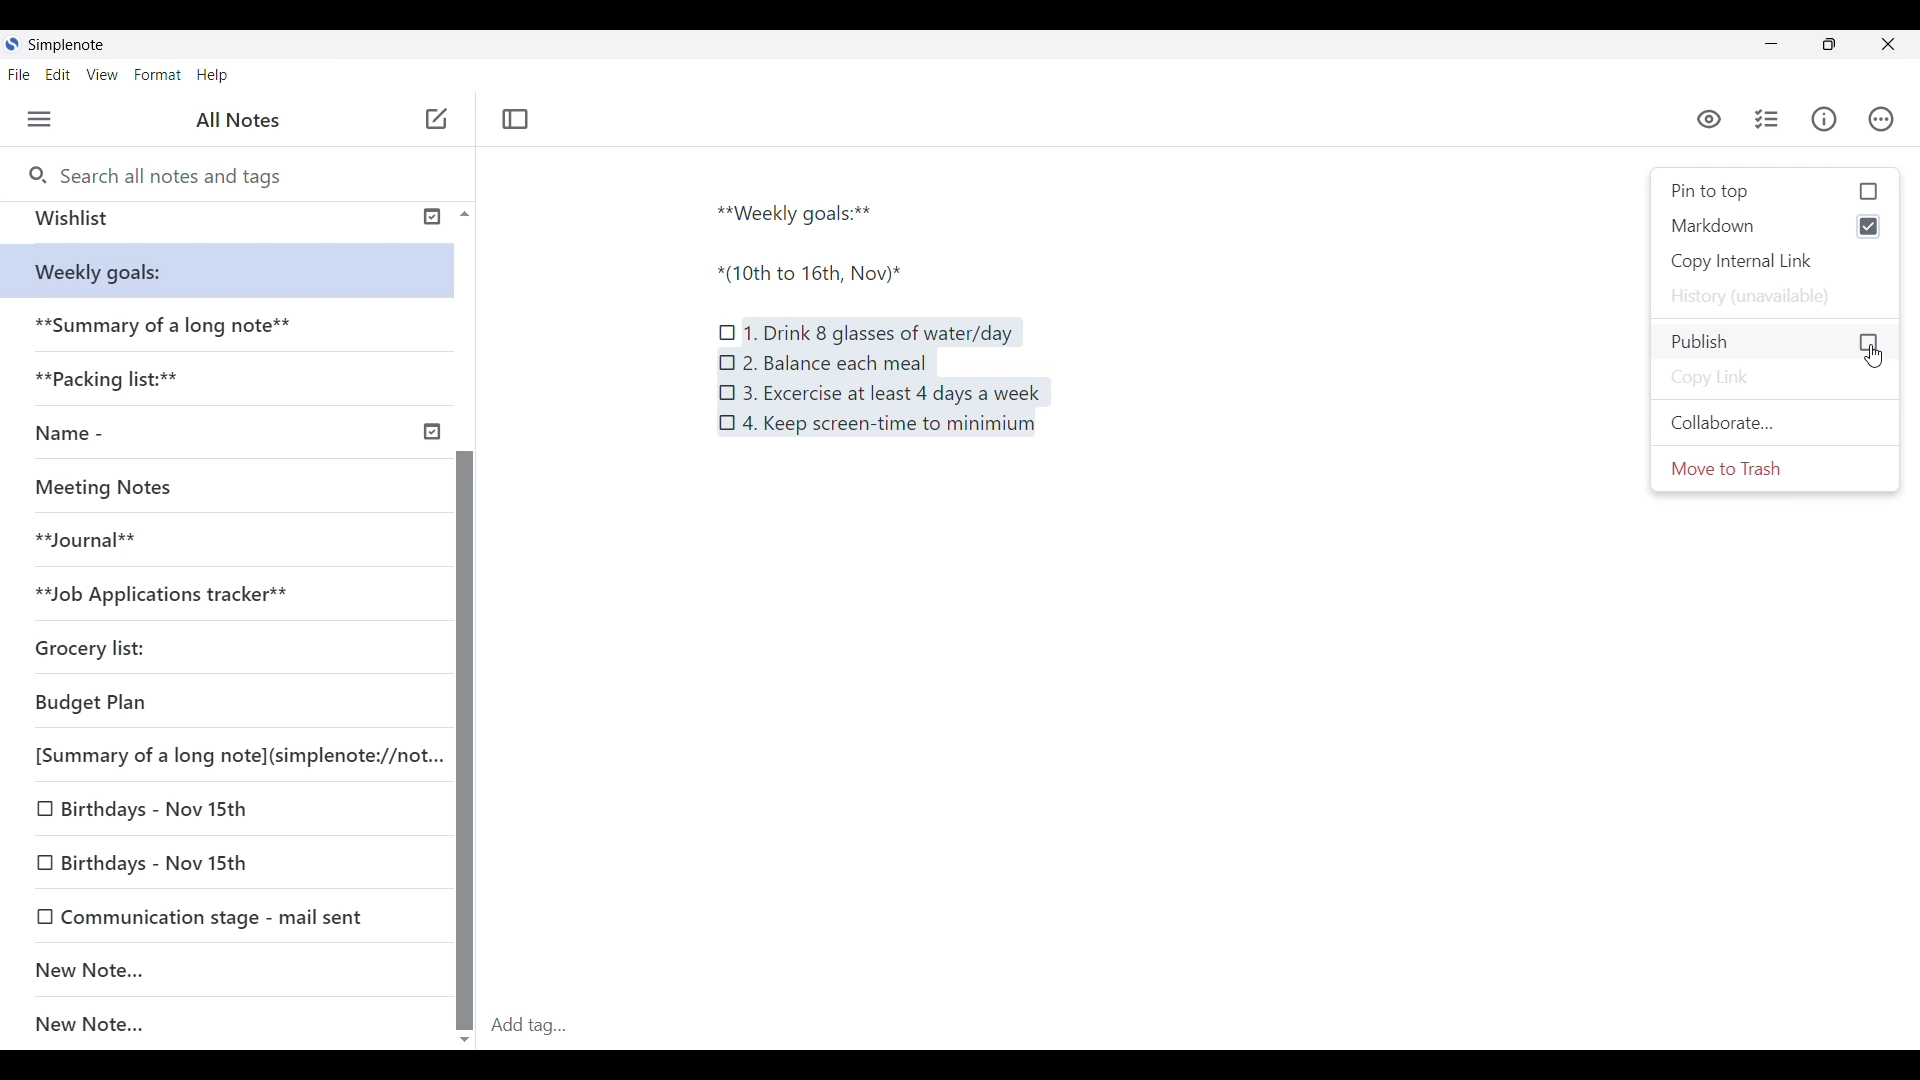  What do you see at coordinates (1890, 119) in the screenshot?
I see `Actions` at bounding box center [1890, 119].